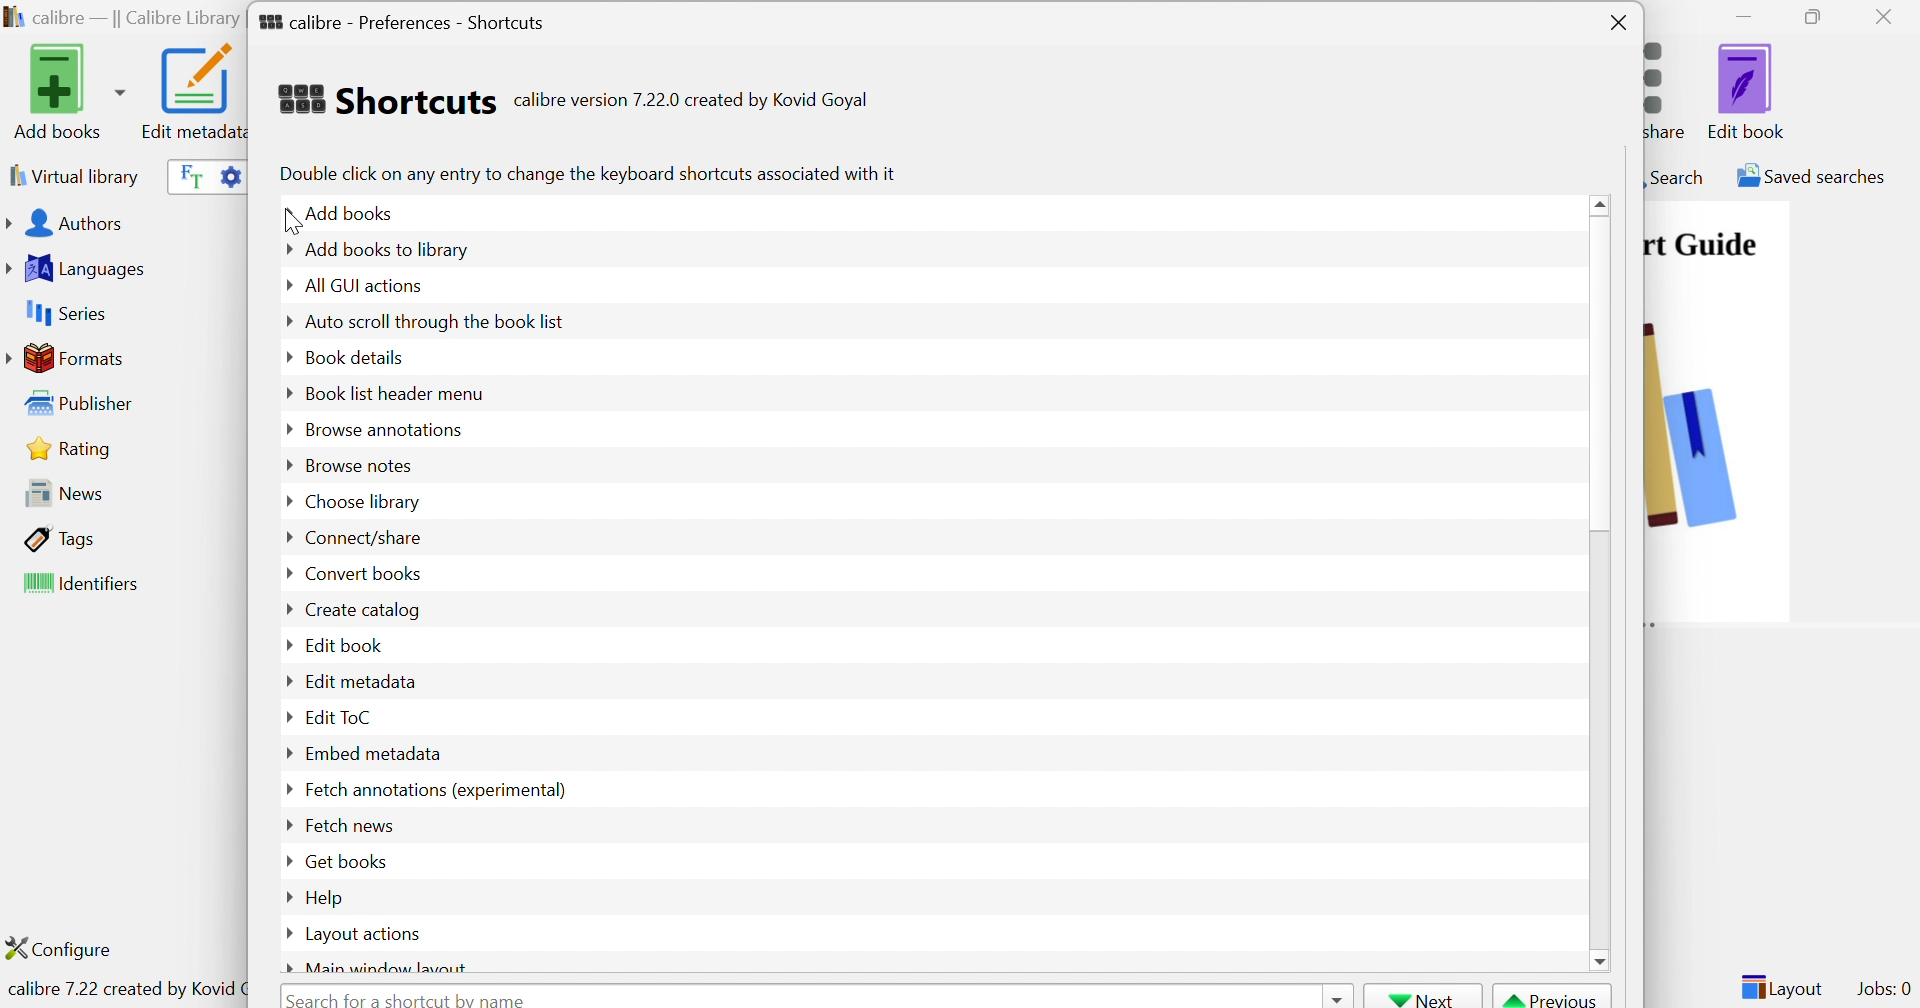 The width and height of the screenshot is (1920, 1008). What do you see at coordinates (347, 860) in the screenshot?
I see `Get books` at bounding box center [347, 860].